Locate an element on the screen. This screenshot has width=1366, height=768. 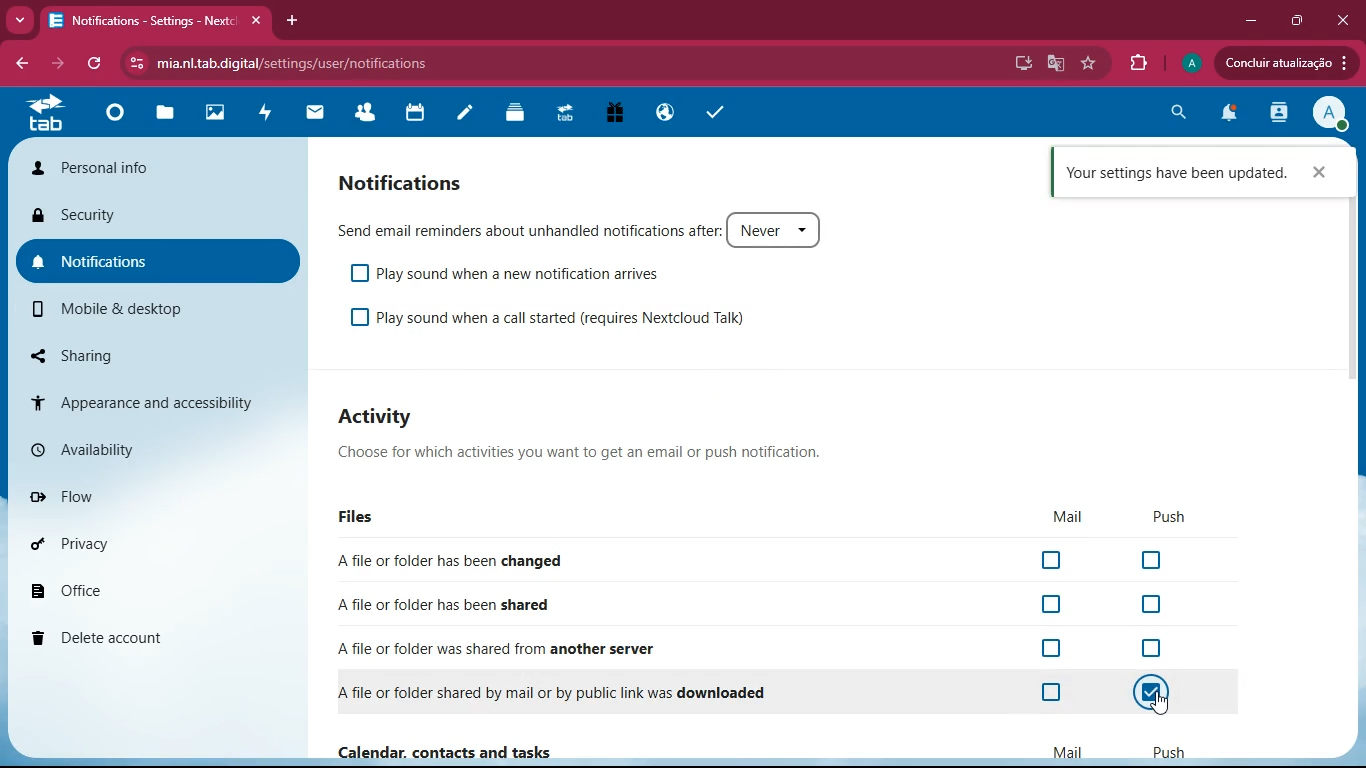
cursor is located at coordinates (1166, 709).